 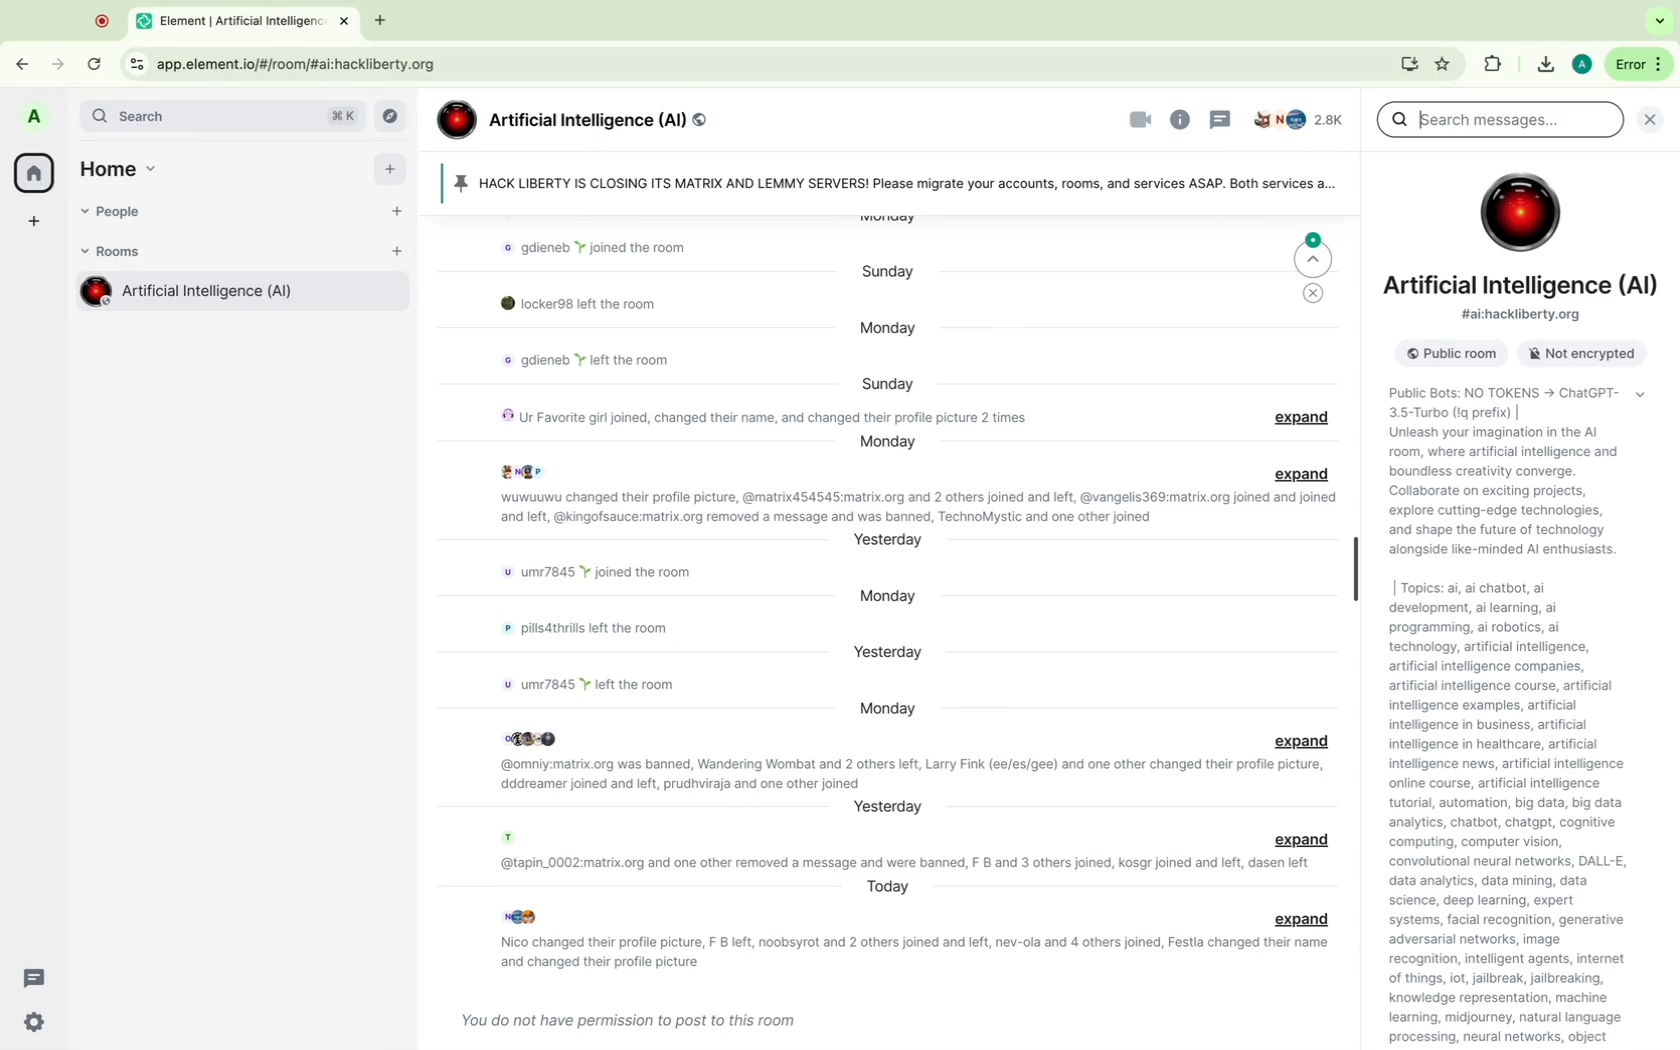 I want to click on expand, so click(x=1310, y=419).